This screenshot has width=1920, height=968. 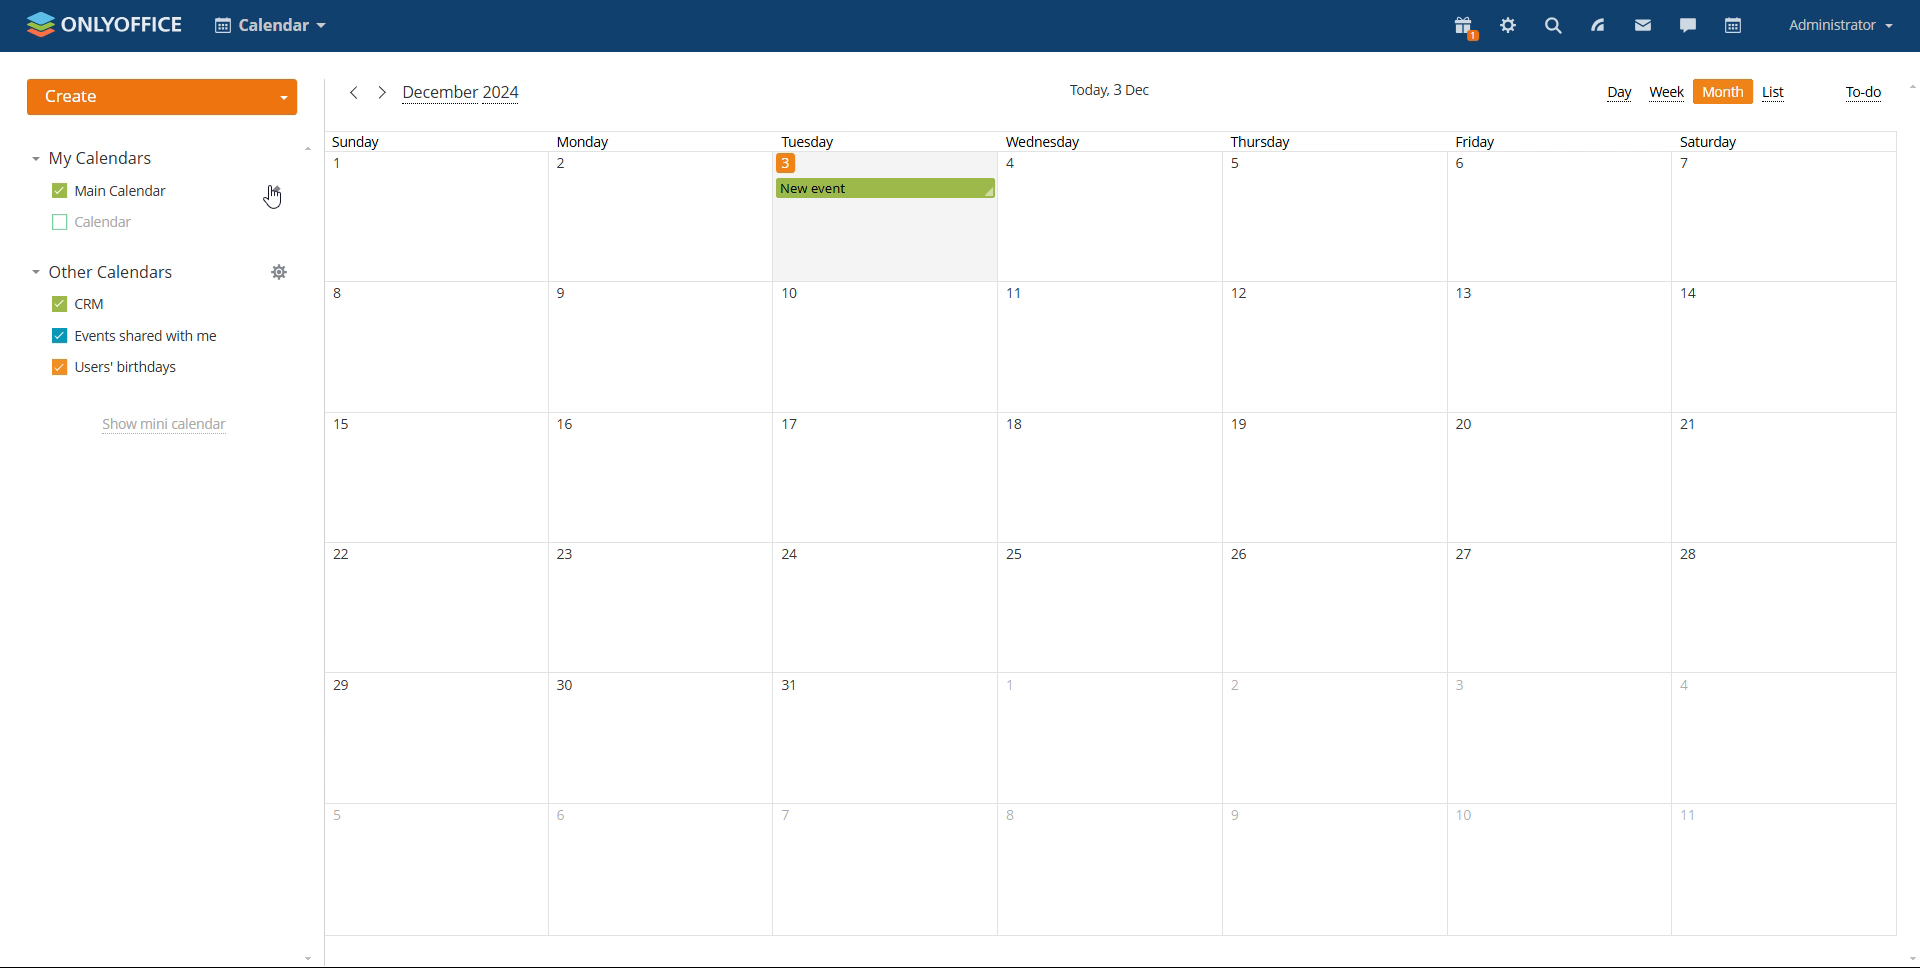 I want to click on date, so click(x=1103, y=215).